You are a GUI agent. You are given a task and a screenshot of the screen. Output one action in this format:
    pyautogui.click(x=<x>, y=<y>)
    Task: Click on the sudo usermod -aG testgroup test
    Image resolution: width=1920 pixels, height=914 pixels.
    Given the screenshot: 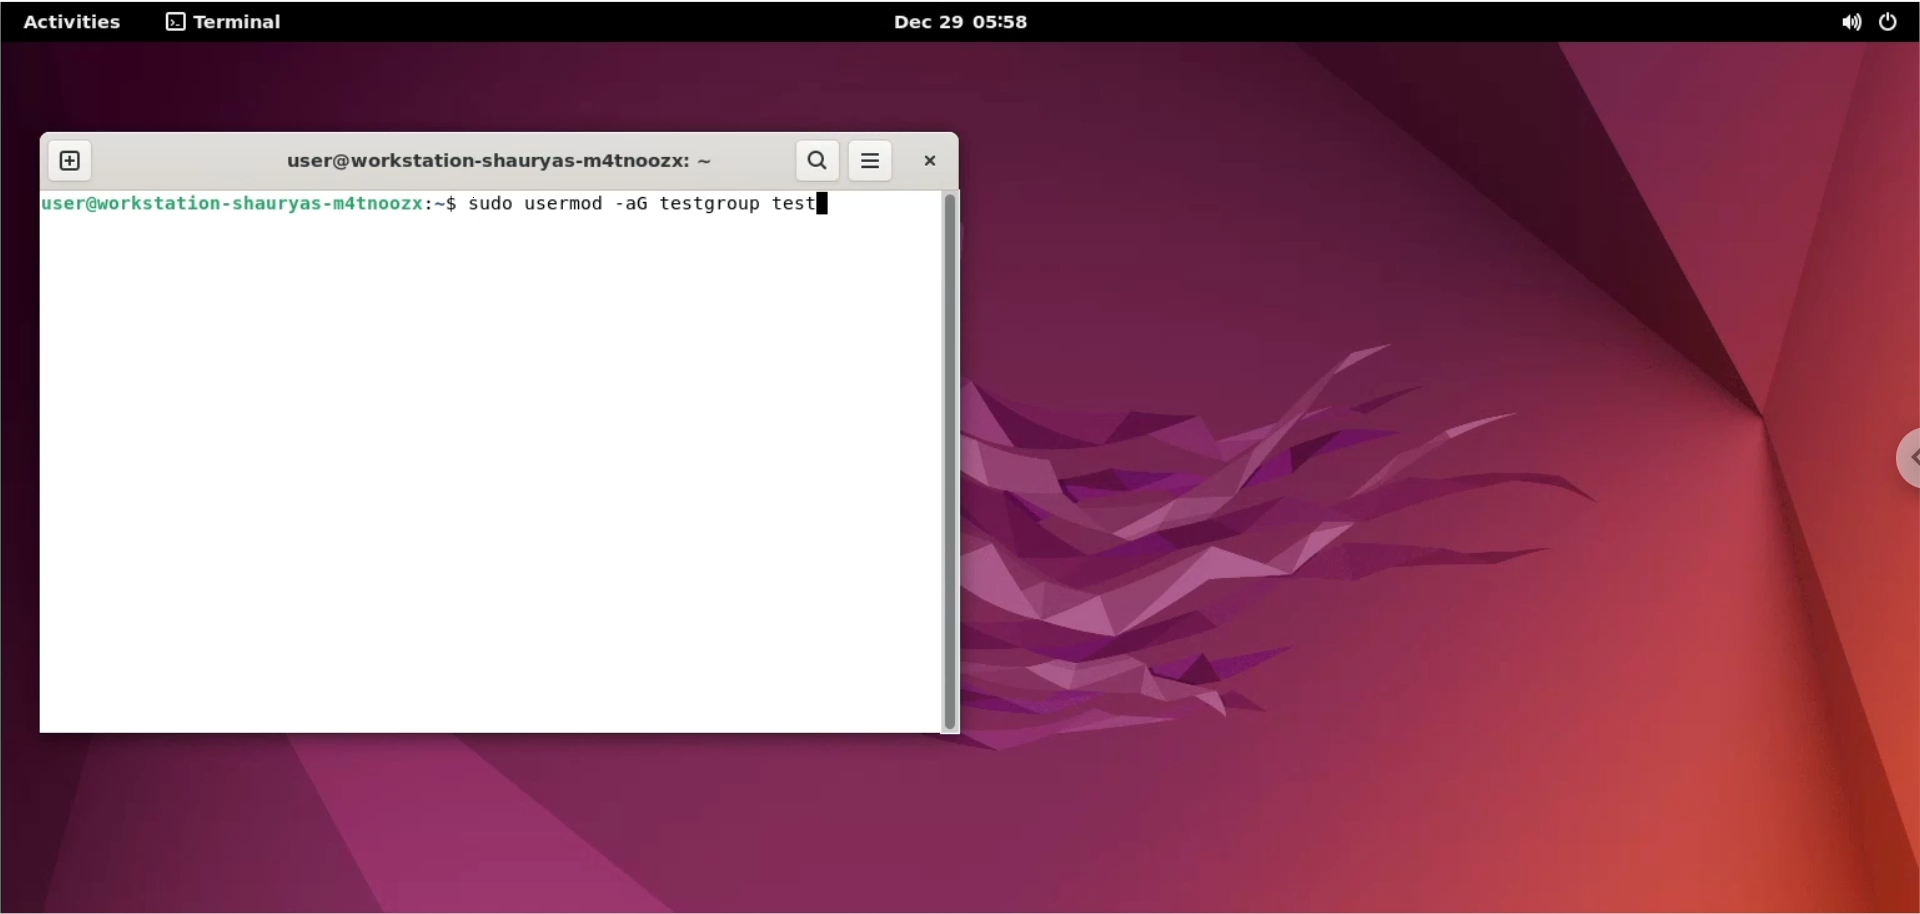 What is the action you would take?
    pyautogui.click(x=635, y=205)
    